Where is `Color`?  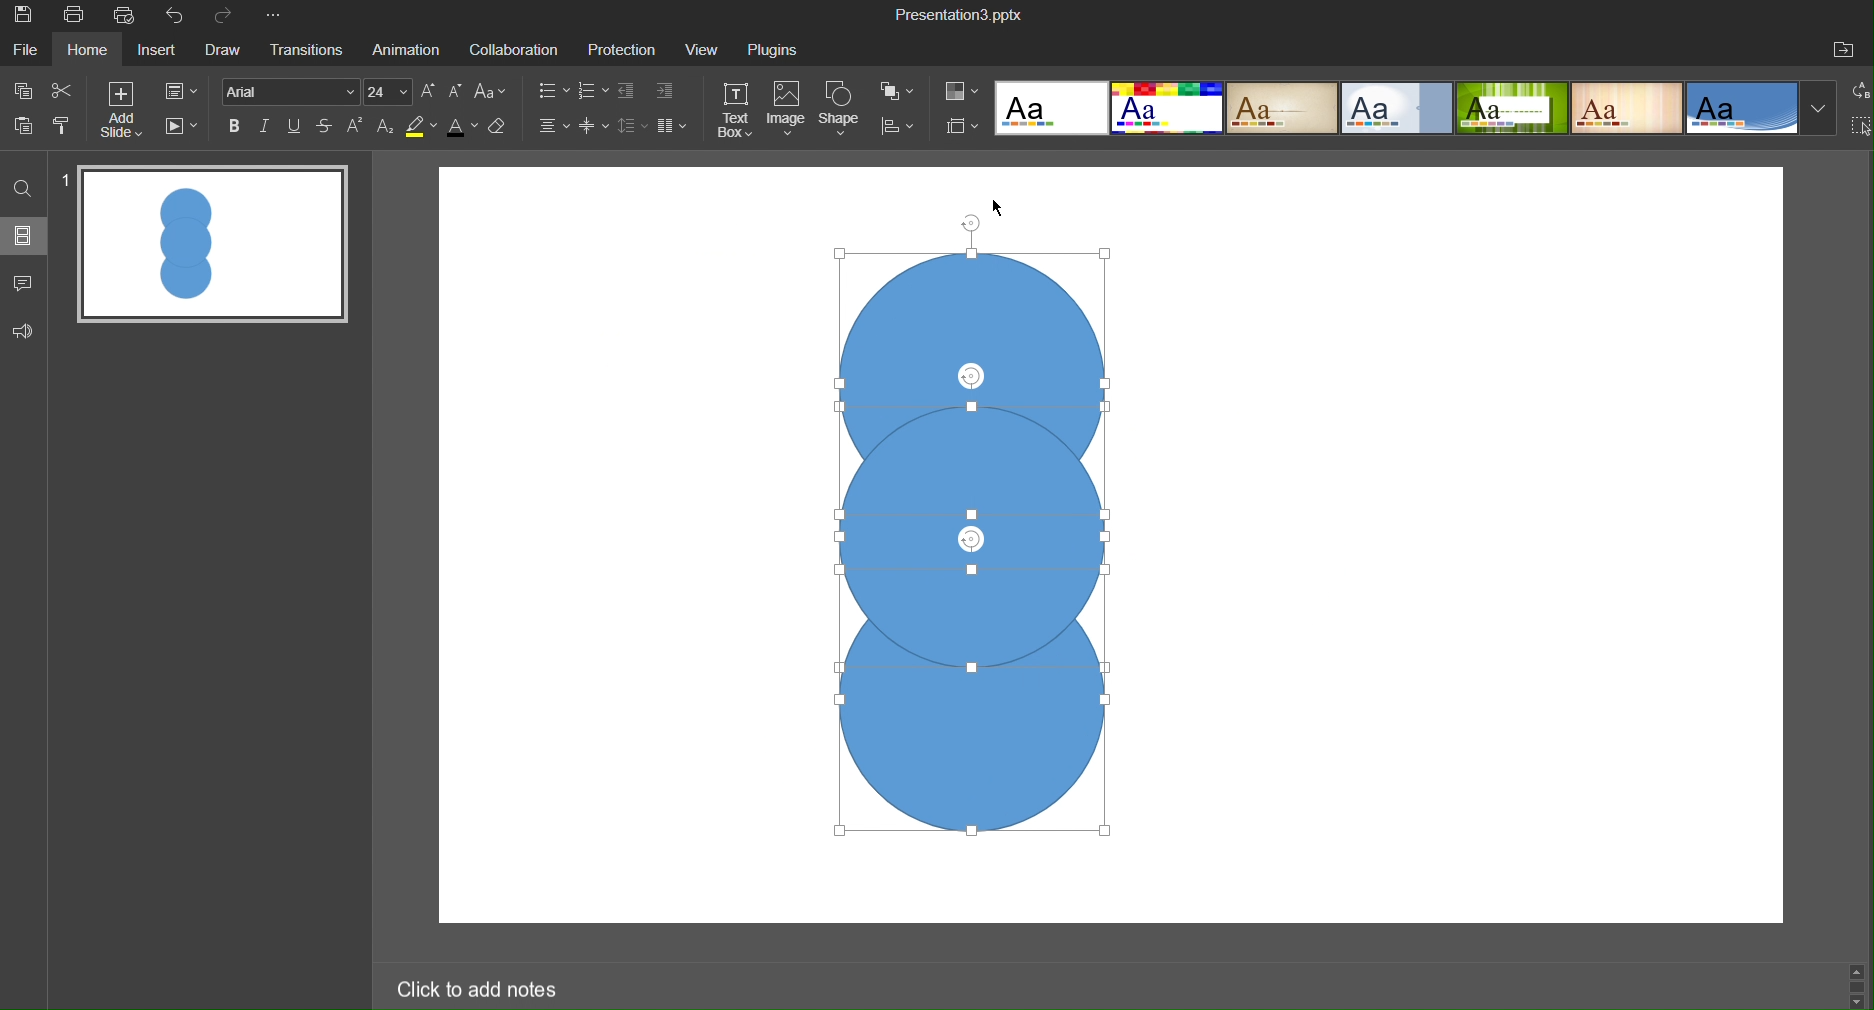
Color is located at coordinates (963, 90).